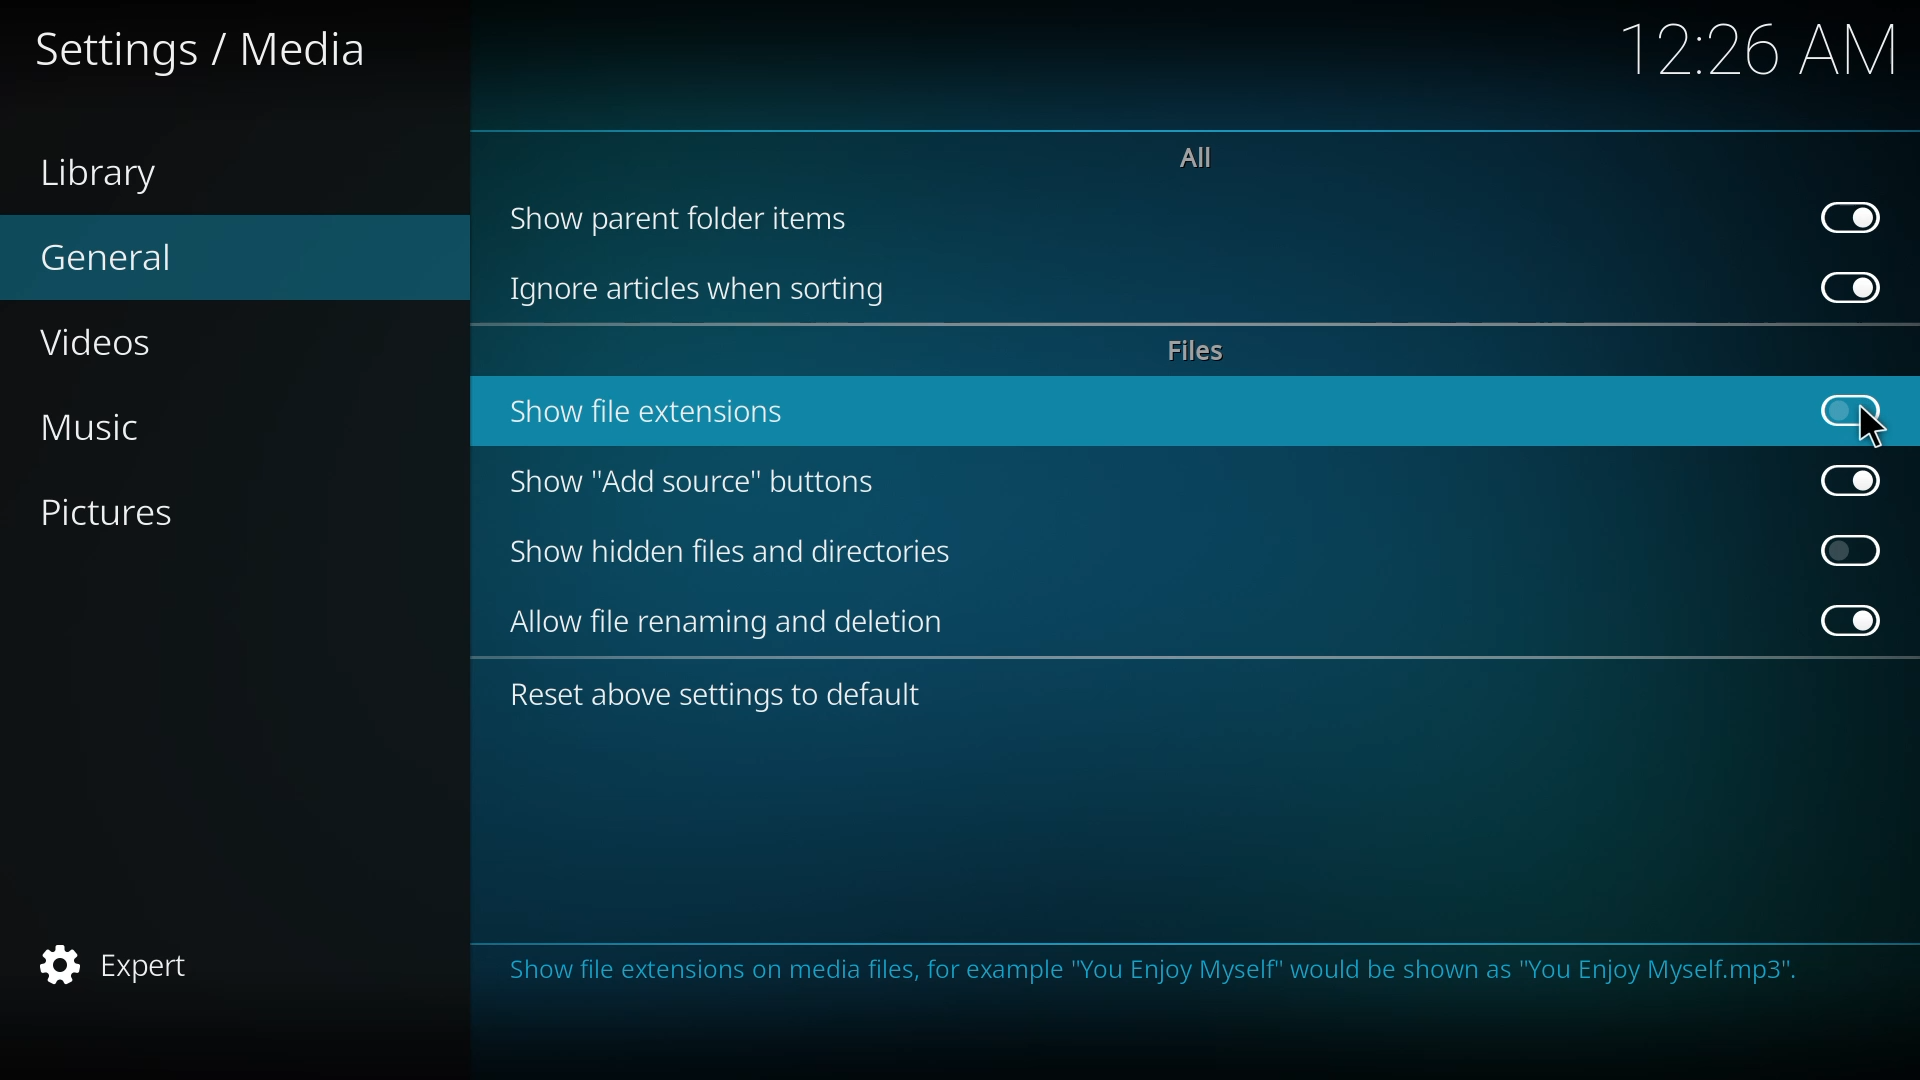  Describe the element at coordinates (213, 55) in the screenshot. I see `settings media` at that location.